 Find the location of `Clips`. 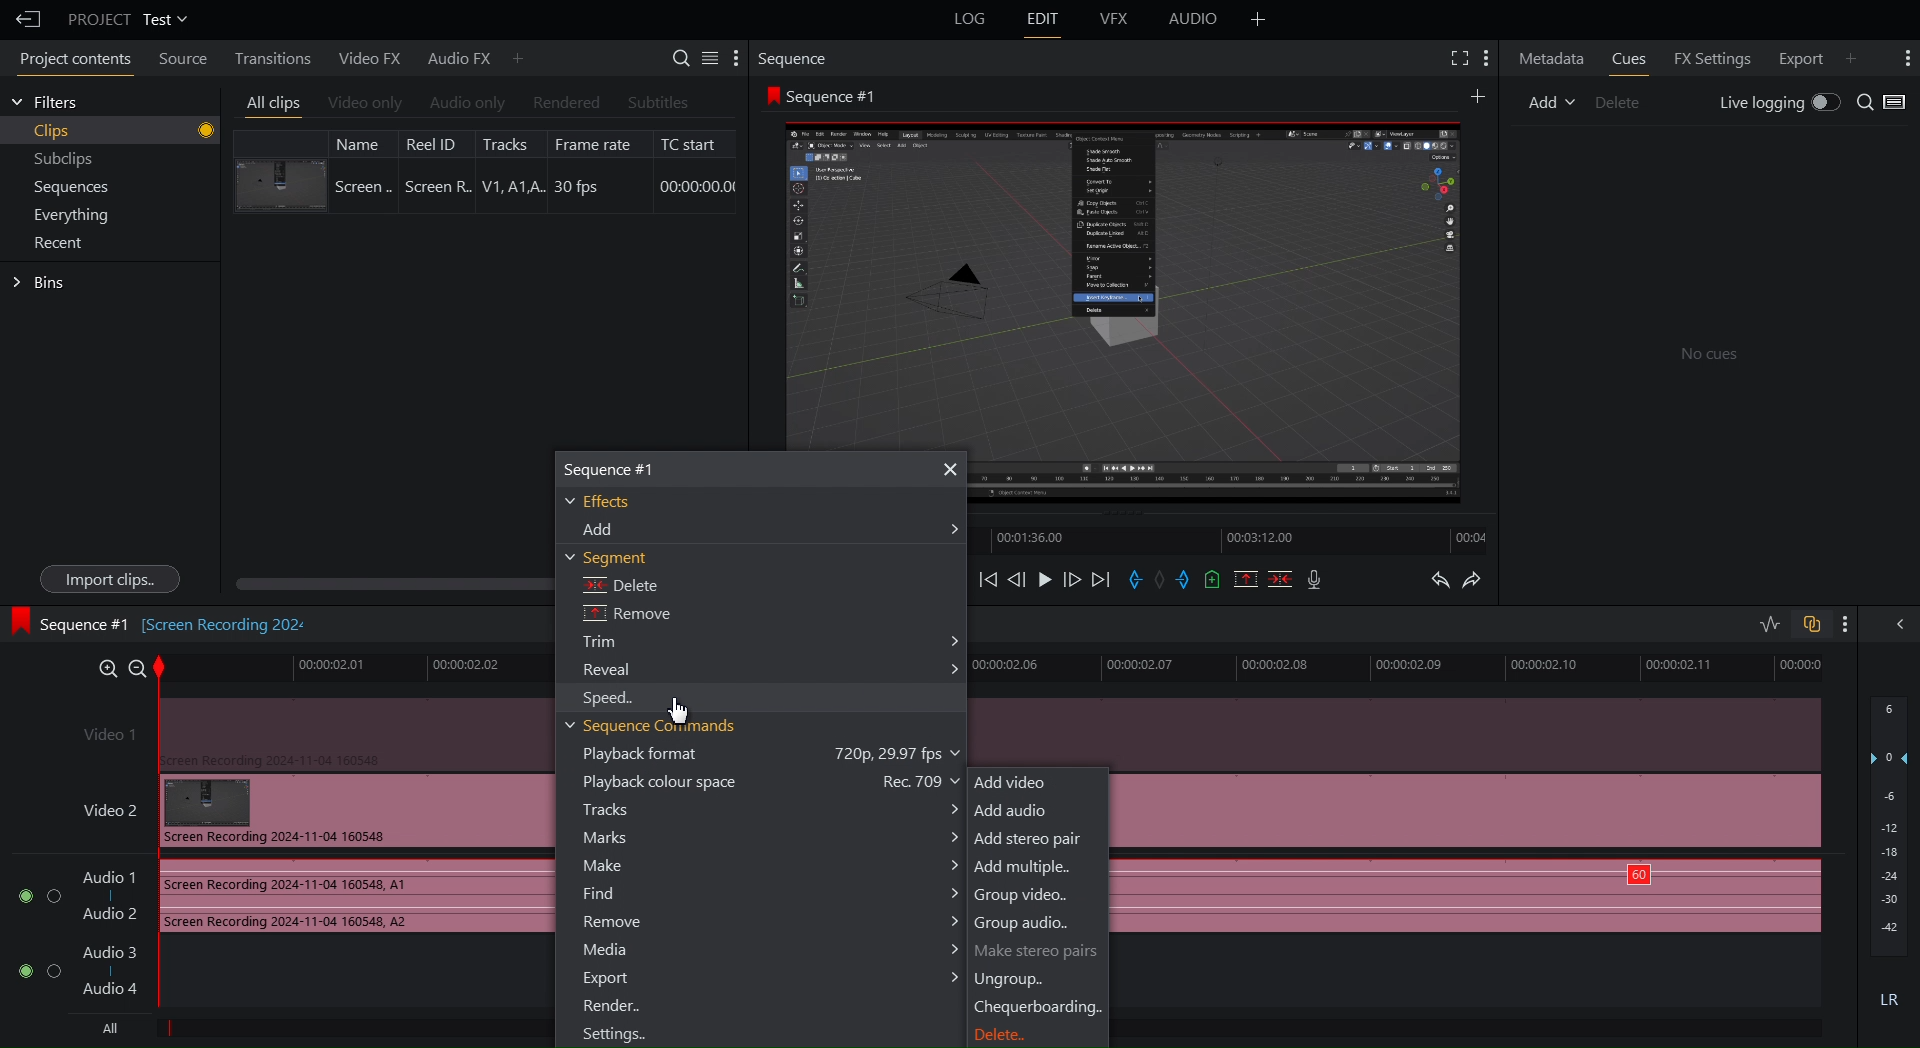

Clips is located at coordinates (124, 131).